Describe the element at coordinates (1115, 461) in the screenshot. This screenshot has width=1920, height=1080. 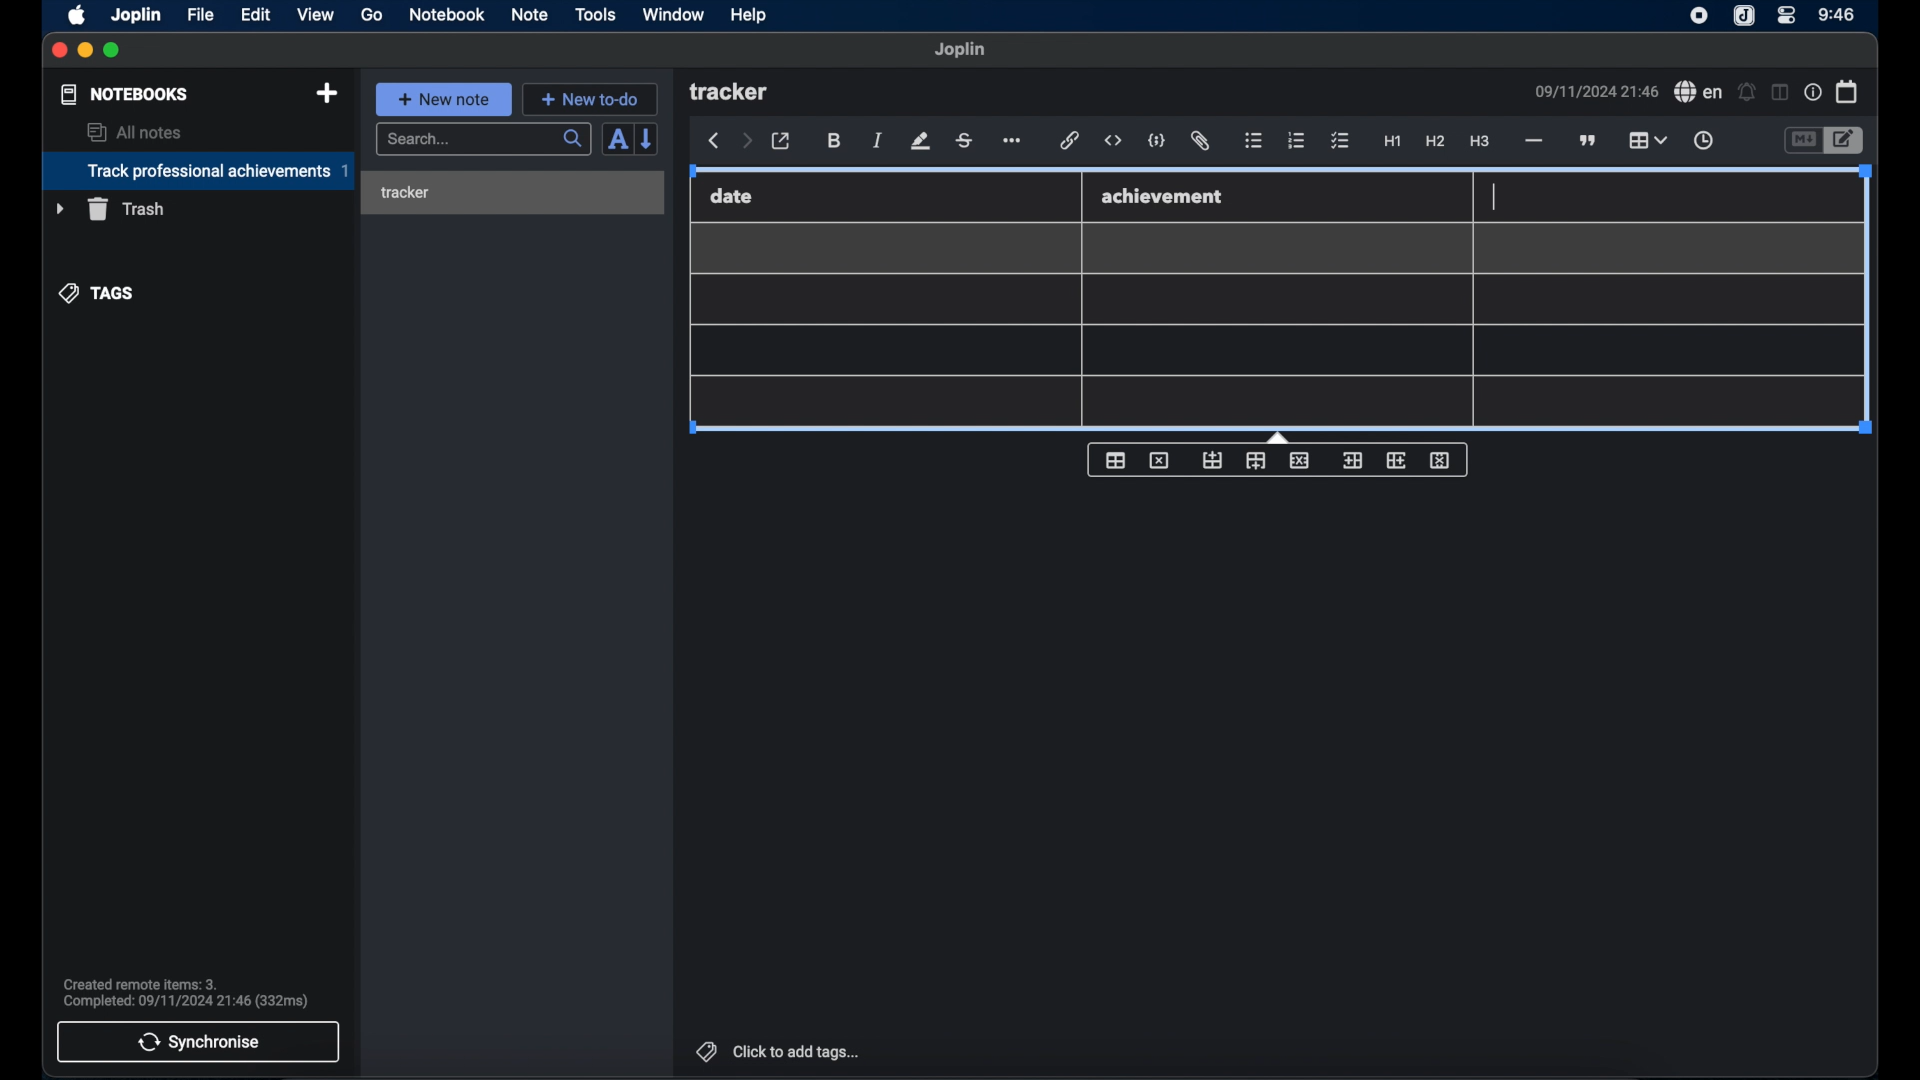
I see `table properties` at that location.